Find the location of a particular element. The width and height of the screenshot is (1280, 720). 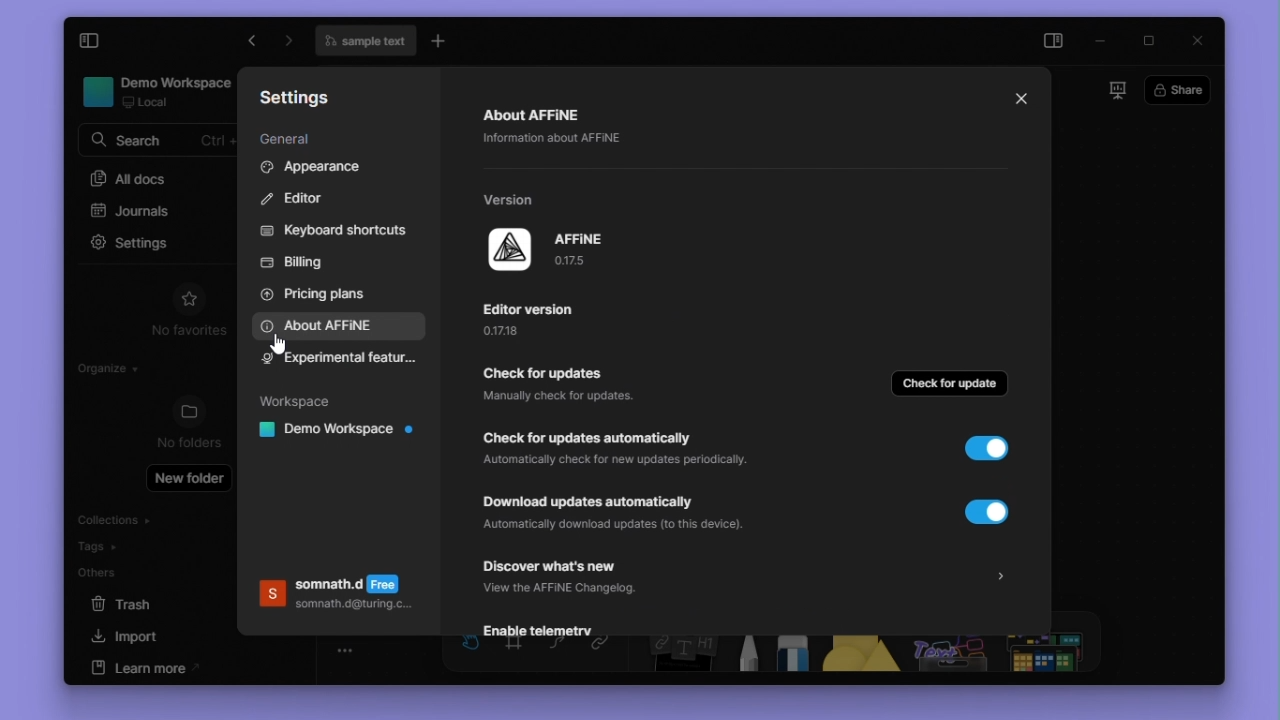

Settings is located at coordinates (301, 98).